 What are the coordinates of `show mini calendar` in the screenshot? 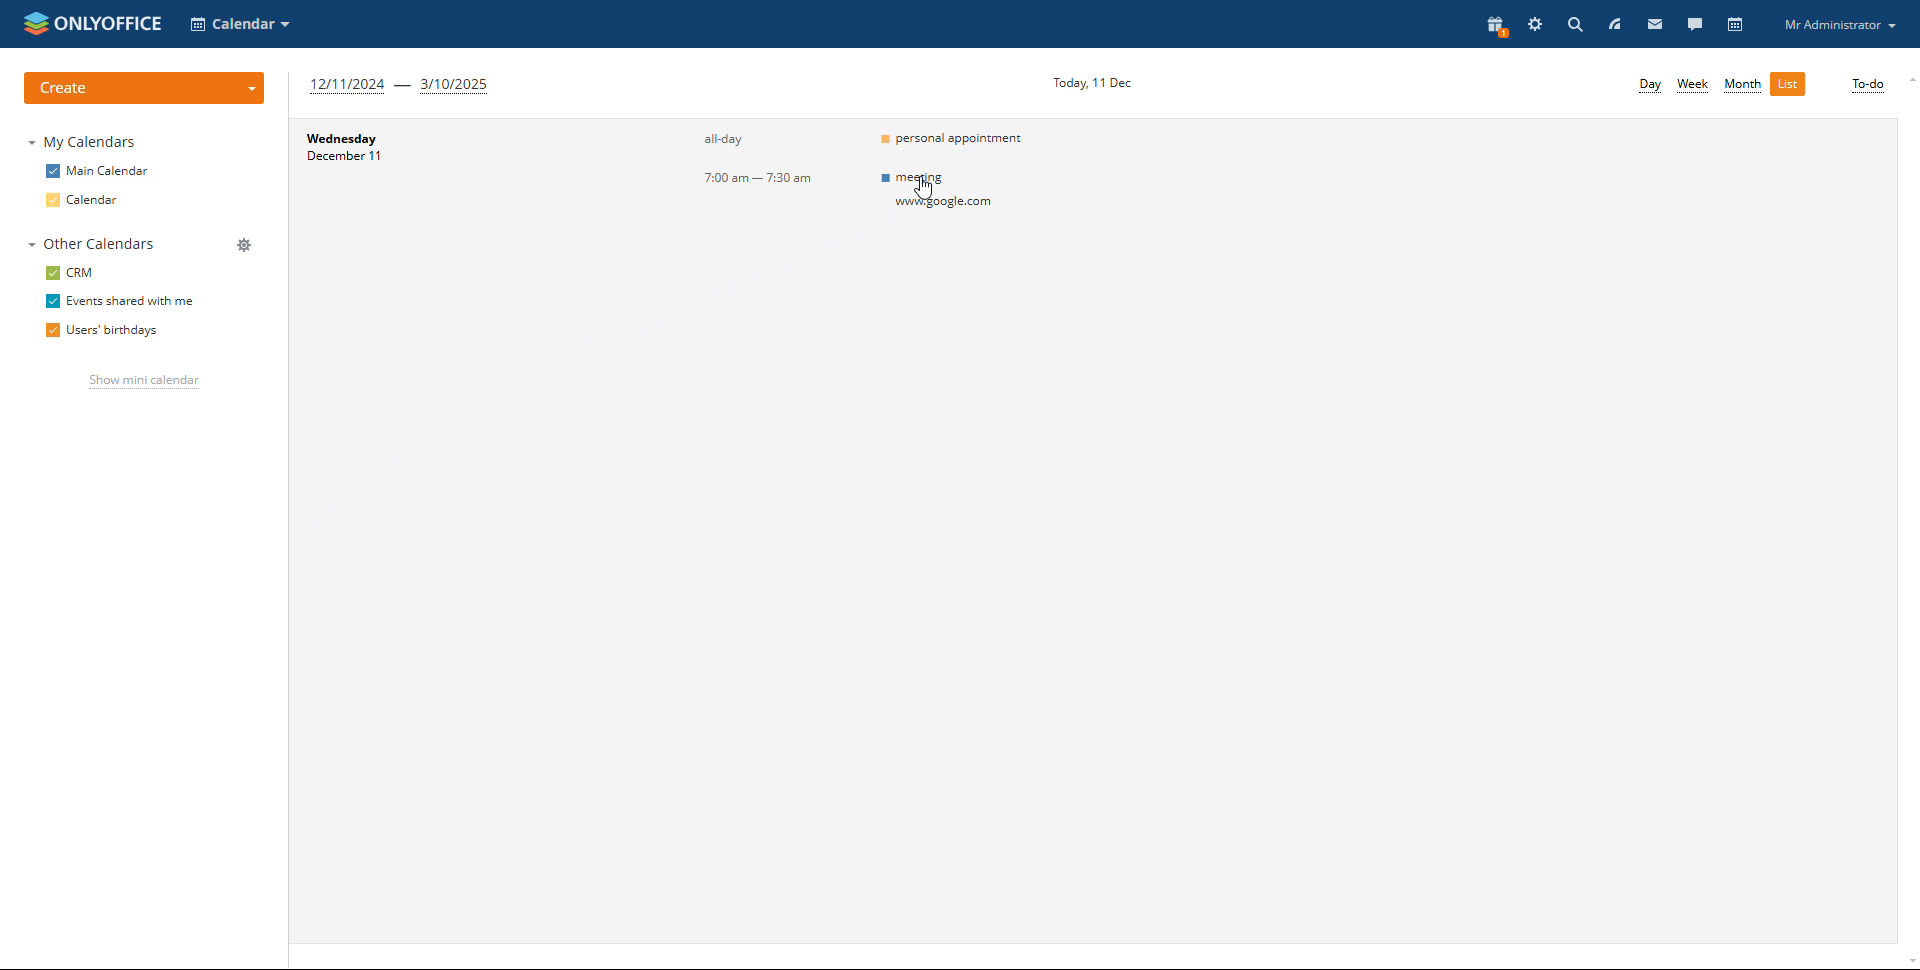 It's located at (146, 382).